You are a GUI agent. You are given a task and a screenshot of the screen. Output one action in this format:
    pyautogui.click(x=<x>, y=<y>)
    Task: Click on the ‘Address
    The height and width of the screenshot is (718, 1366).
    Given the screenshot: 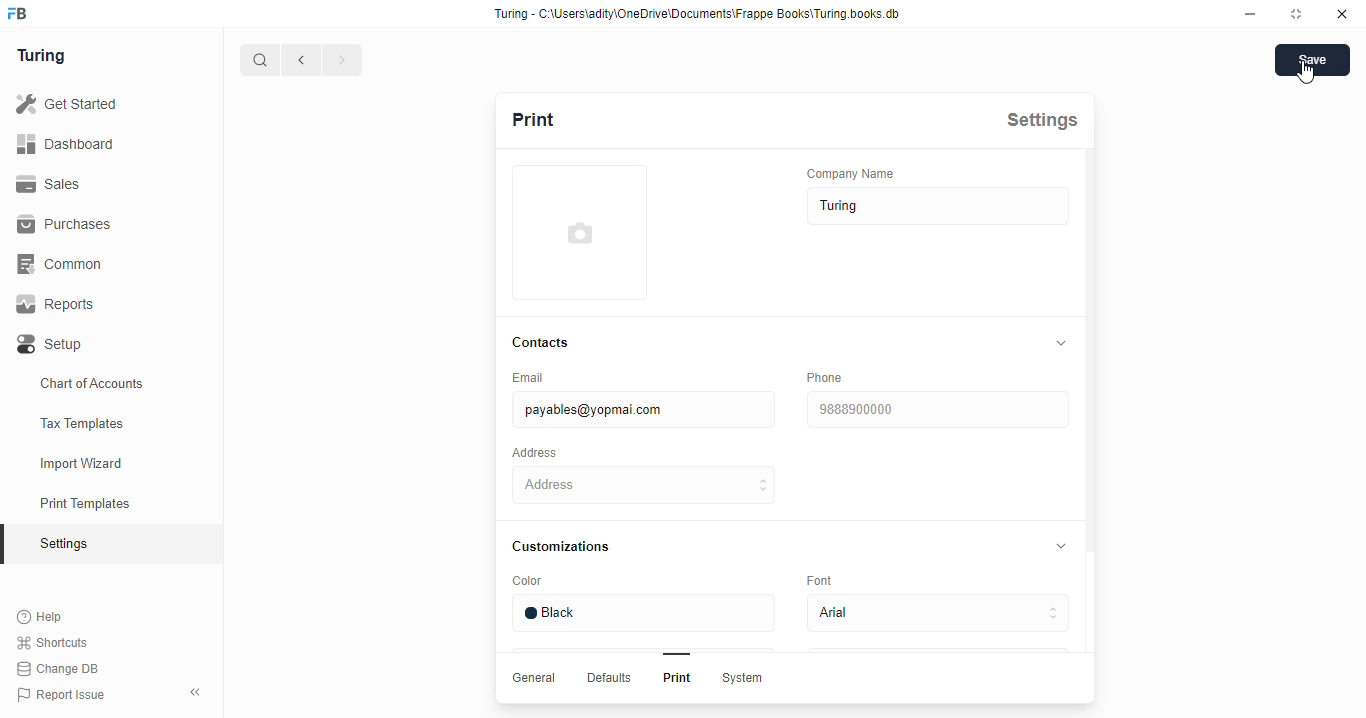 What is the action you would take?
    pyautogui.click(x=548, y=453)
    